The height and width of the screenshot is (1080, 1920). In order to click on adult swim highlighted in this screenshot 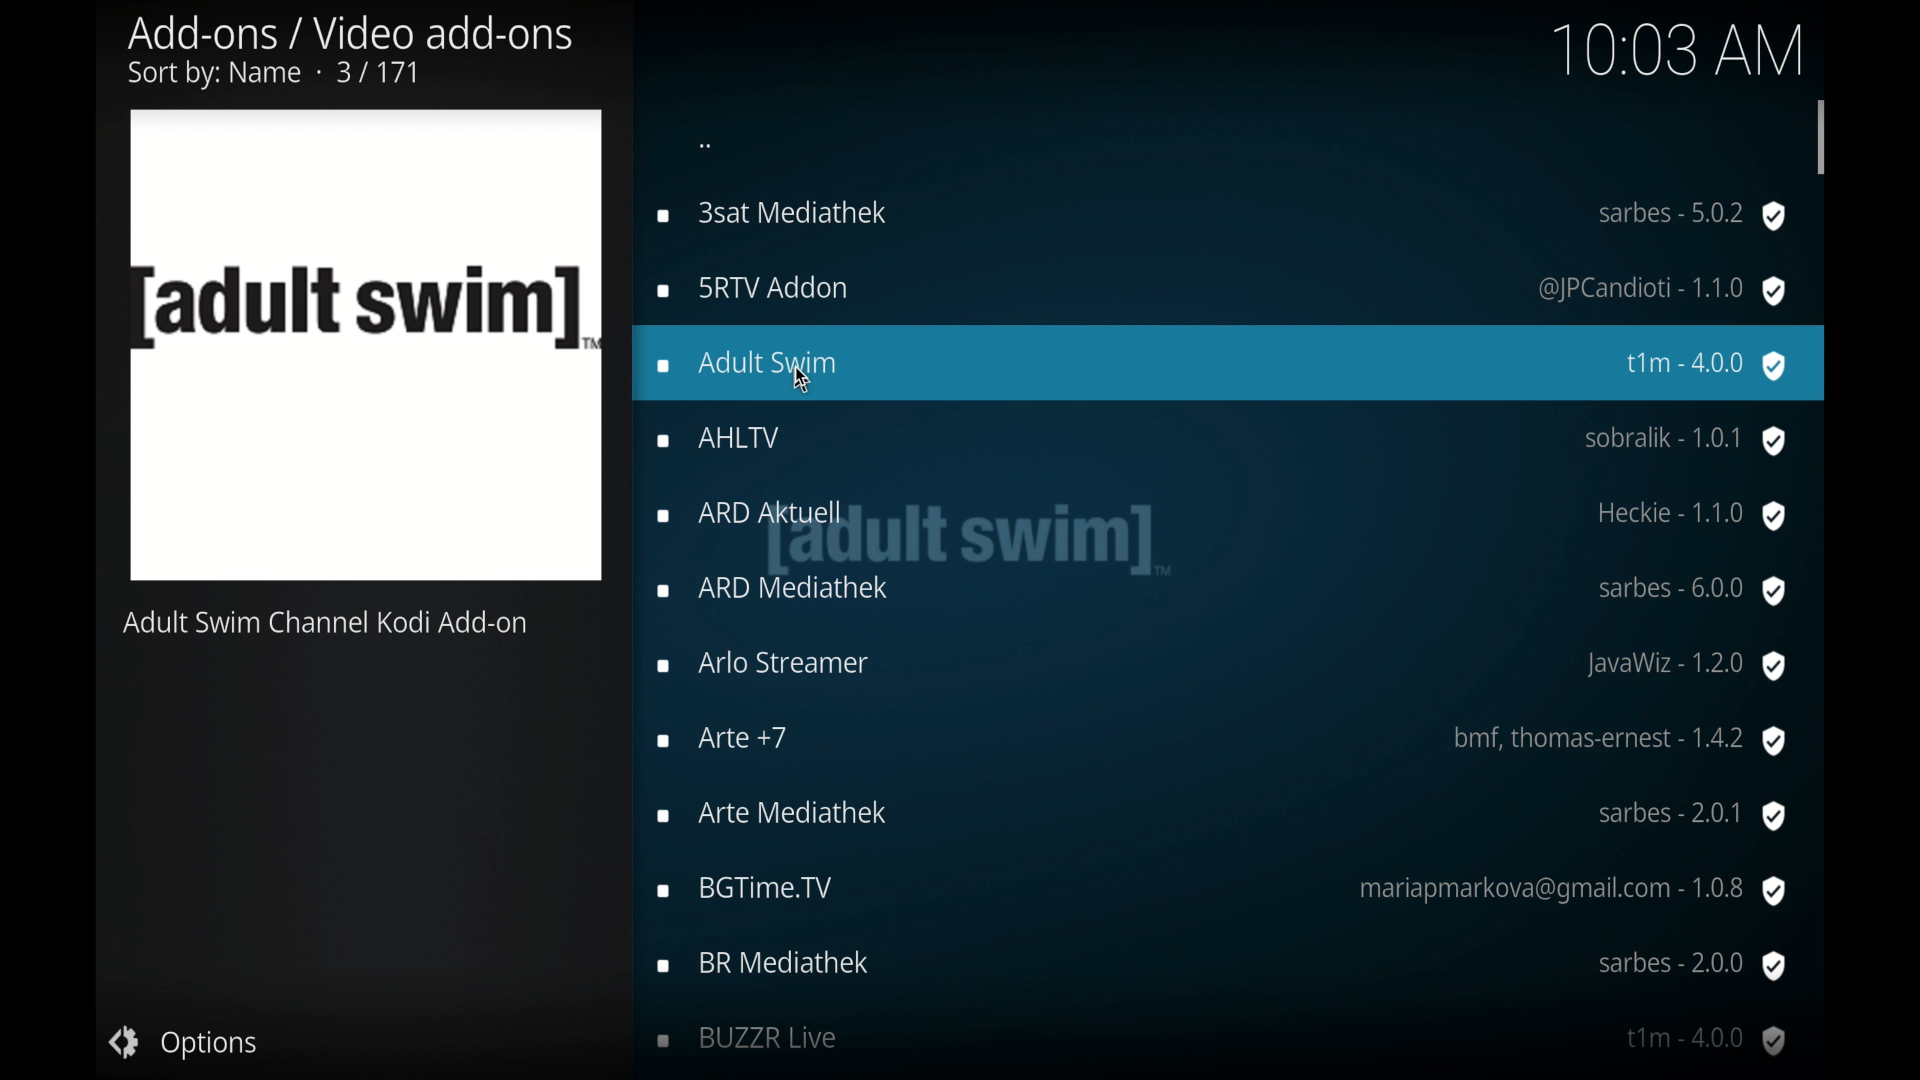, I will do `click(1231, 363)`.